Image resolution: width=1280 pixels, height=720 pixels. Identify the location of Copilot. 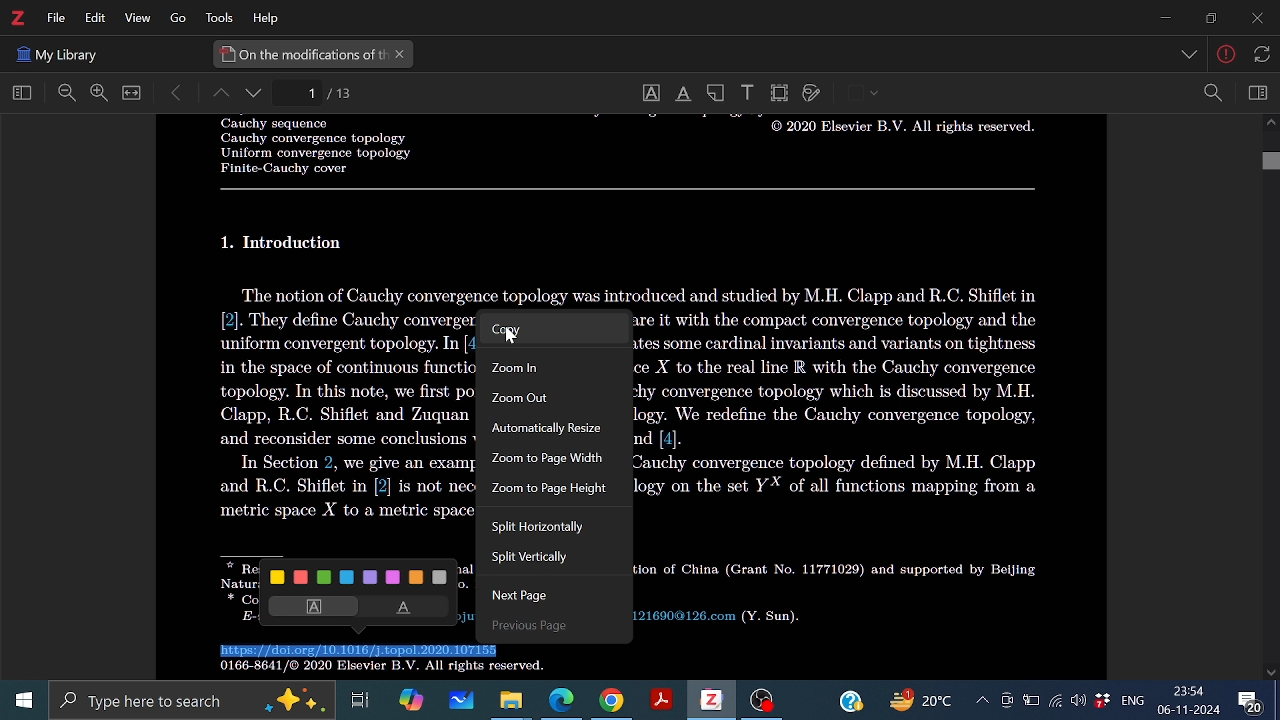
(410, 700).